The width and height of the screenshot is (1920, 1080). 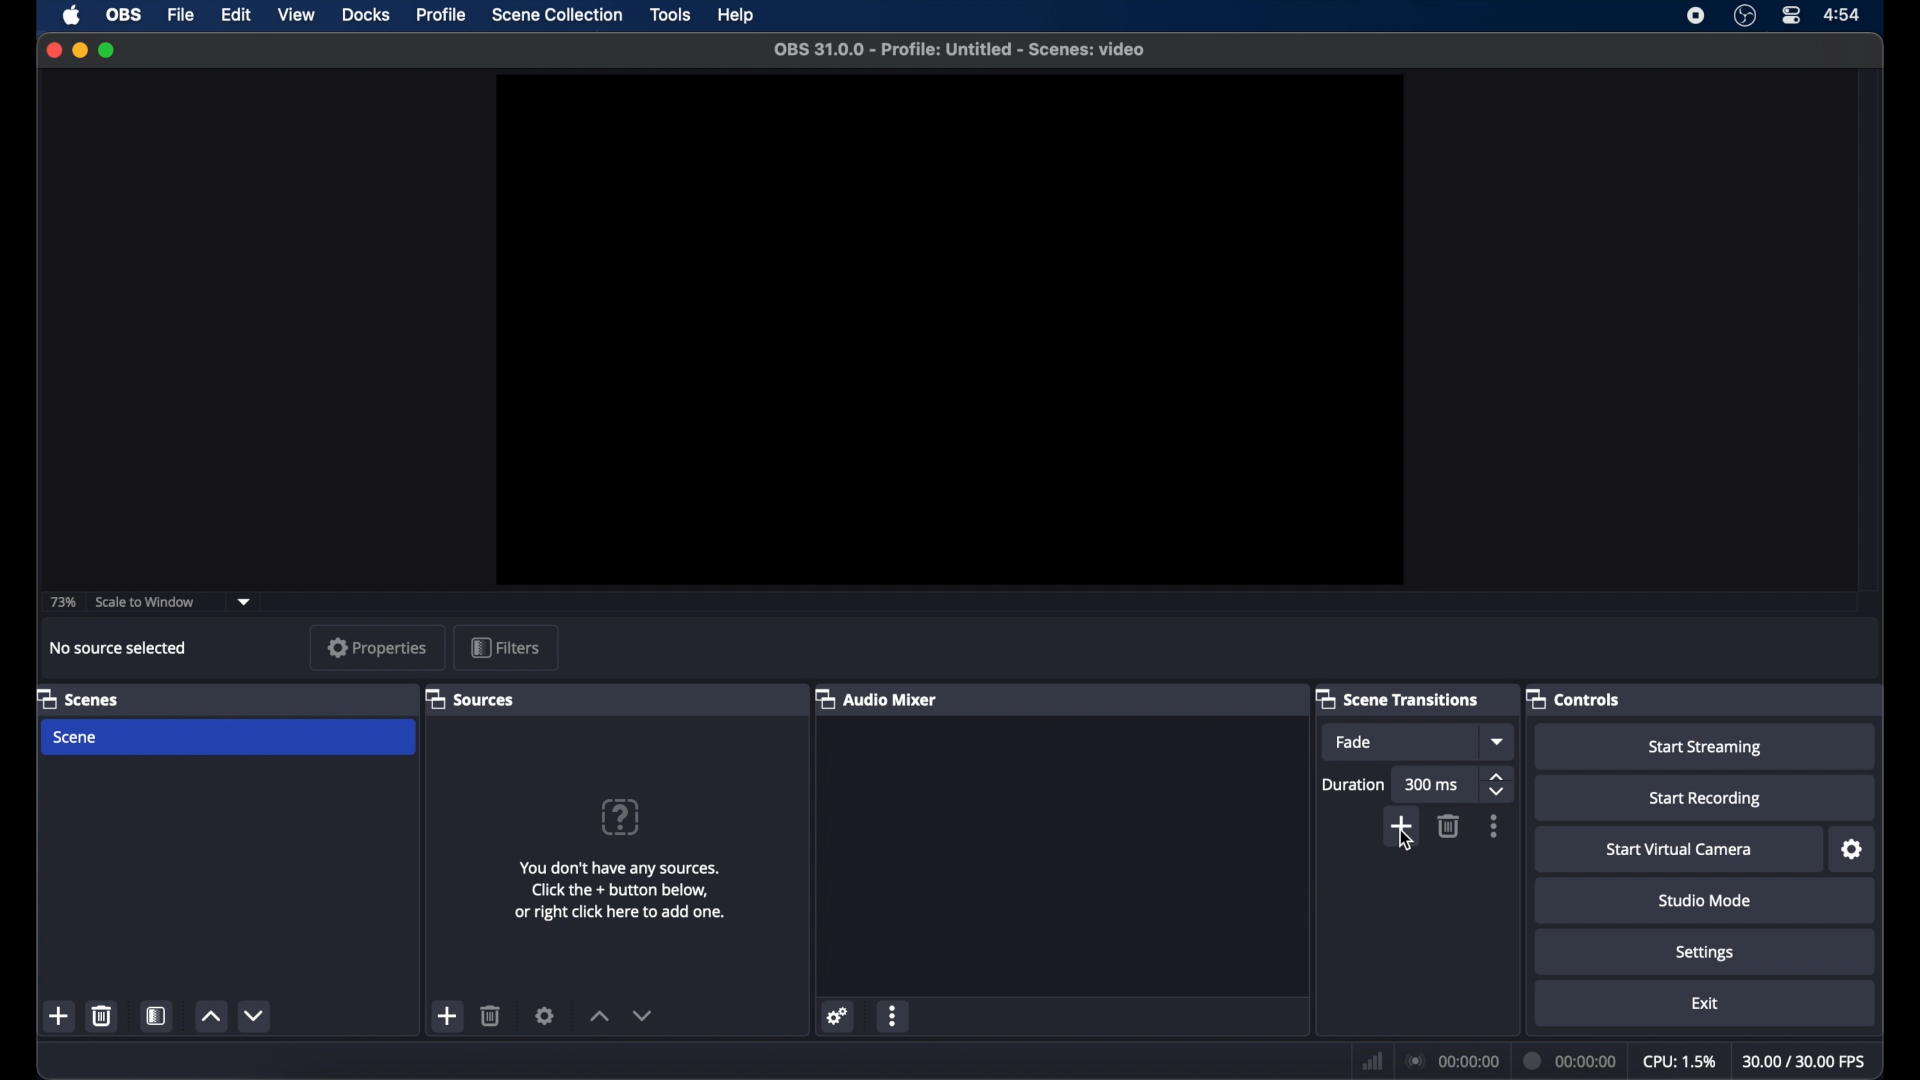 What do you see at coordinates (894, 1015) in the screenshot?
I see `more options` at bounding box center [894, 1015].